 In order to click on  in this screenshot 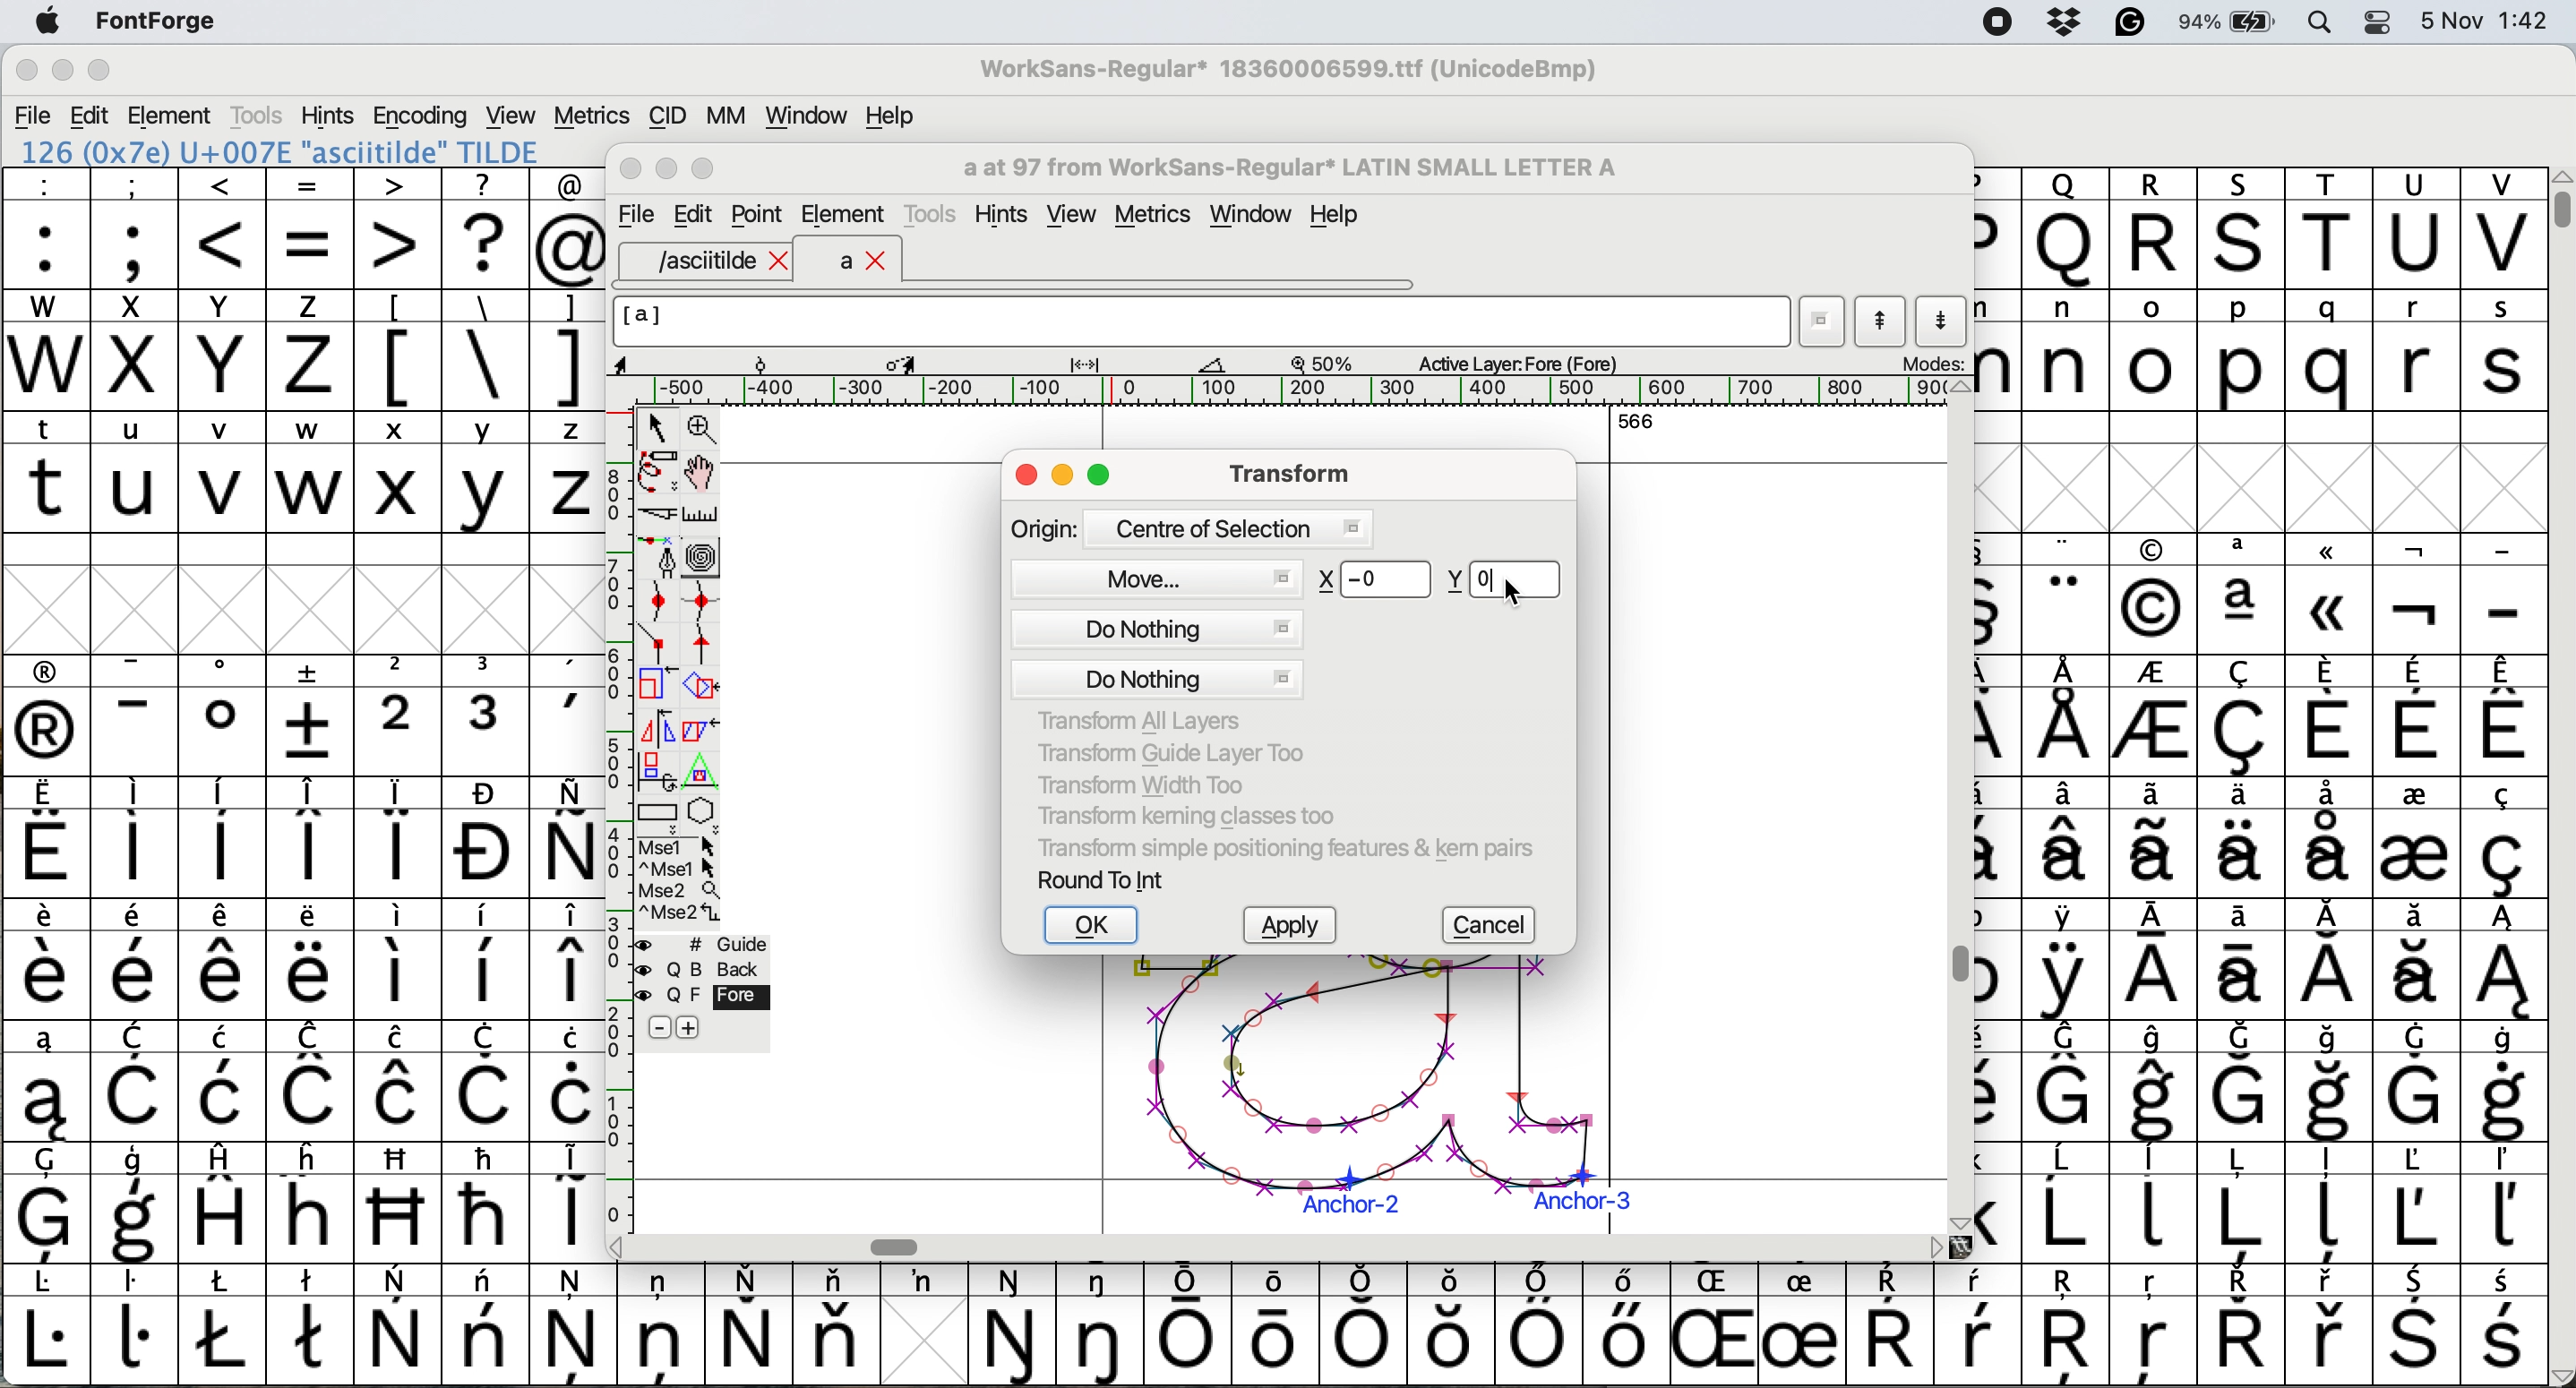, I will do `click(313, 1201)`.